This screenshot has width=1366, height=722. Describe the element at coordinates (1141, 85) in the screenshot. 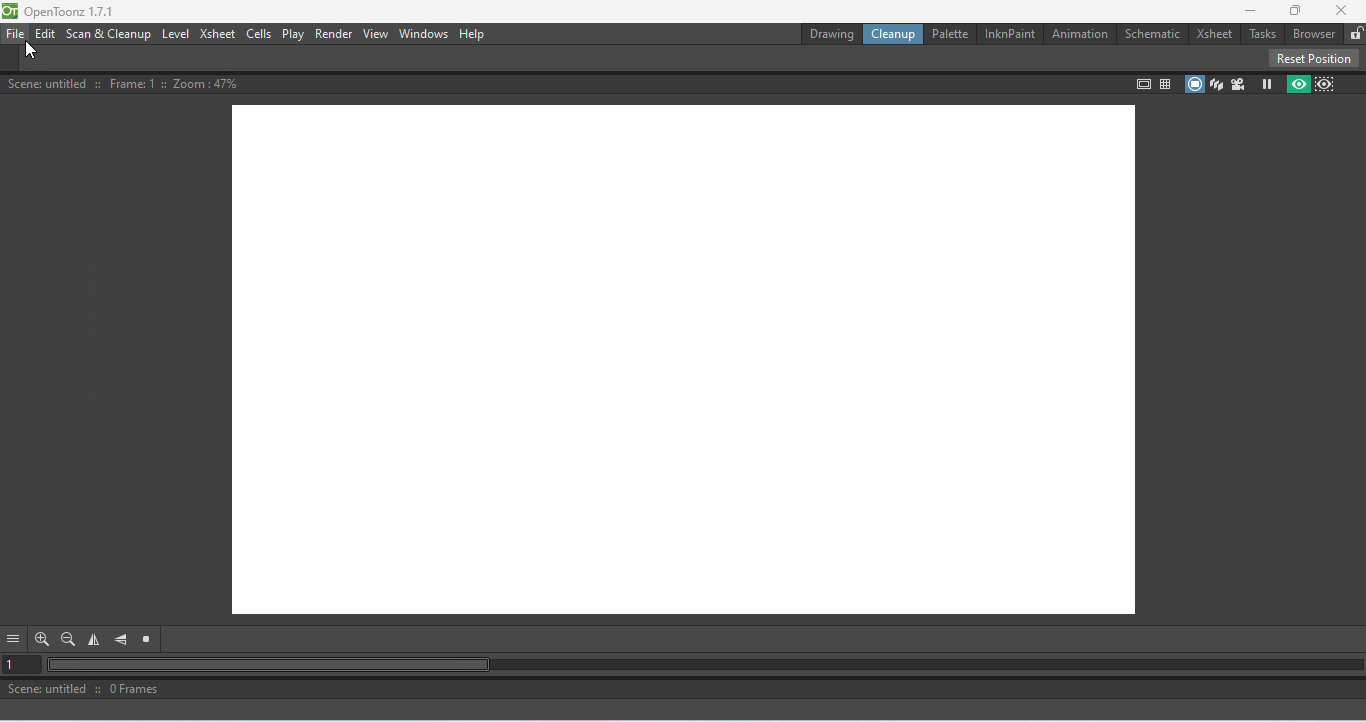

I see `Safe area` at that location.